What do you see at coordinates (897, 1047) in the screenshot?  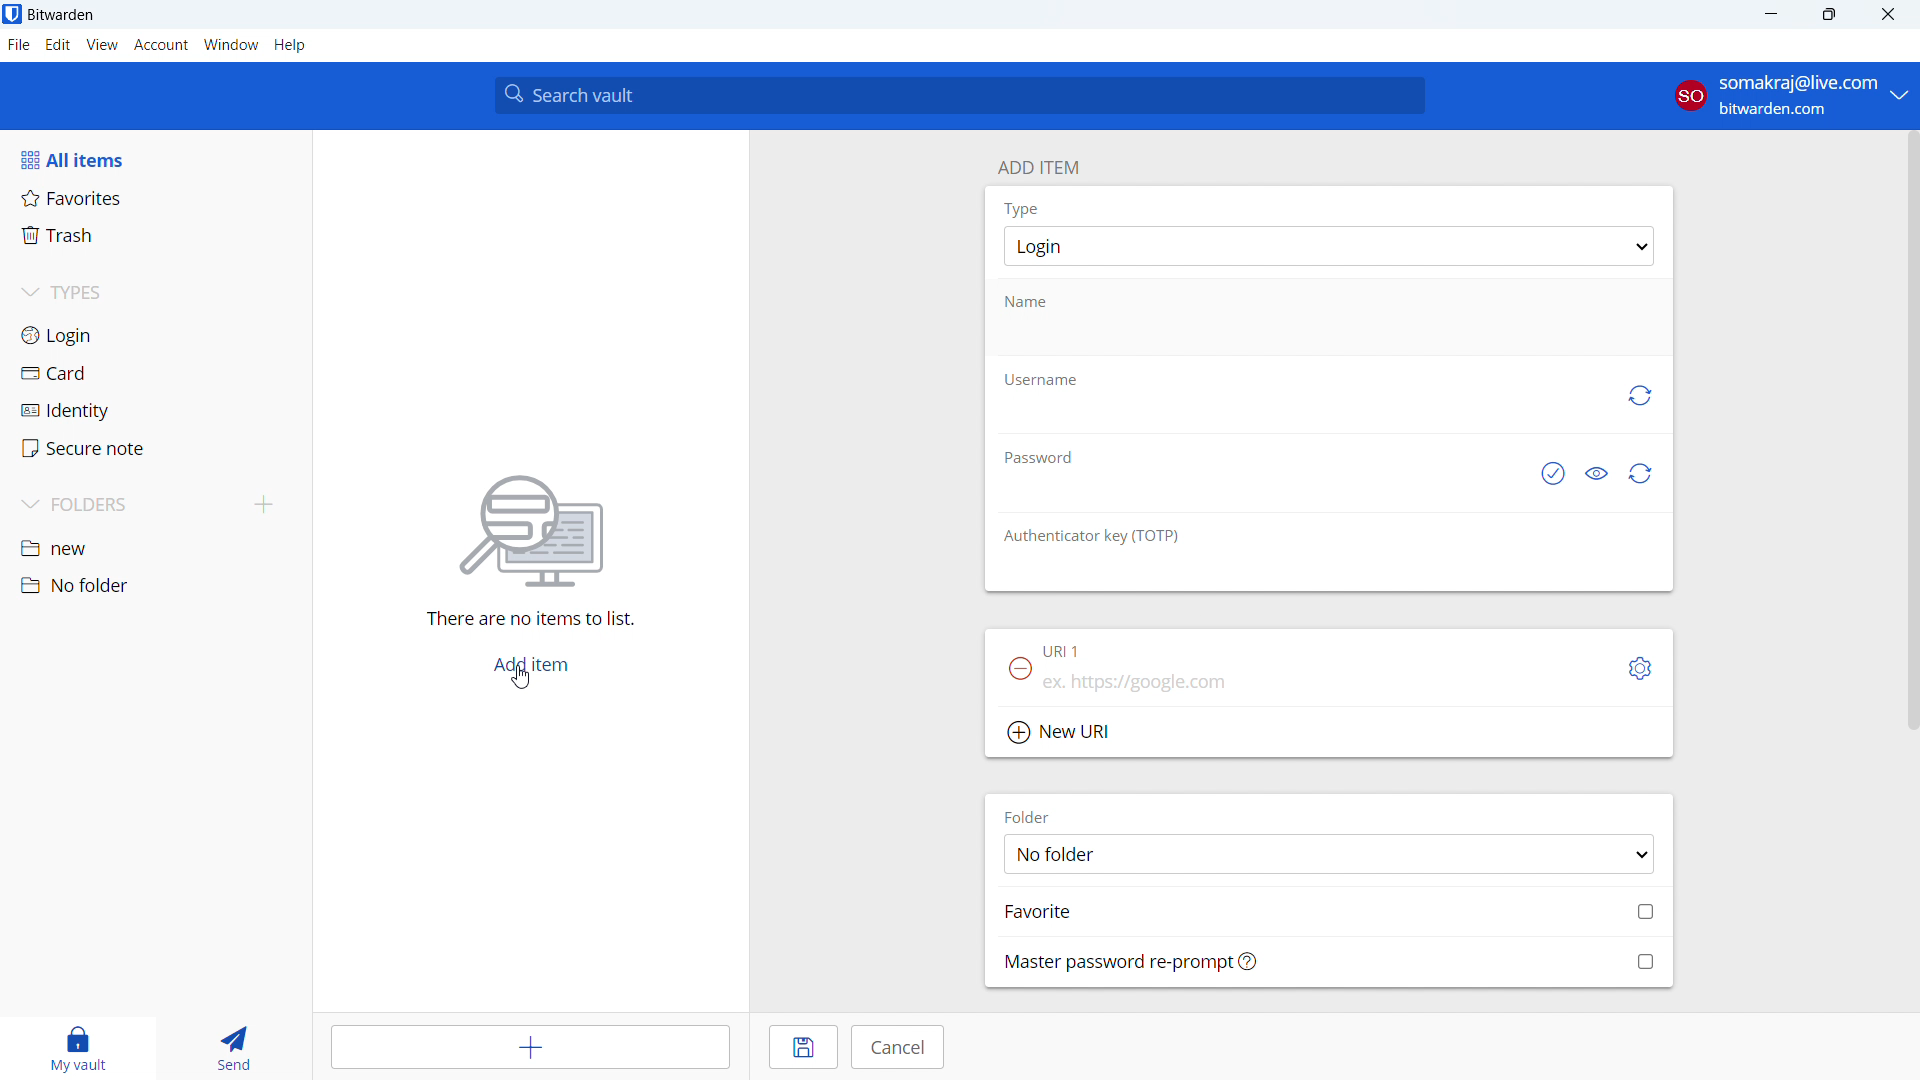 I see `cancel` at bounding box center [897, 1047].